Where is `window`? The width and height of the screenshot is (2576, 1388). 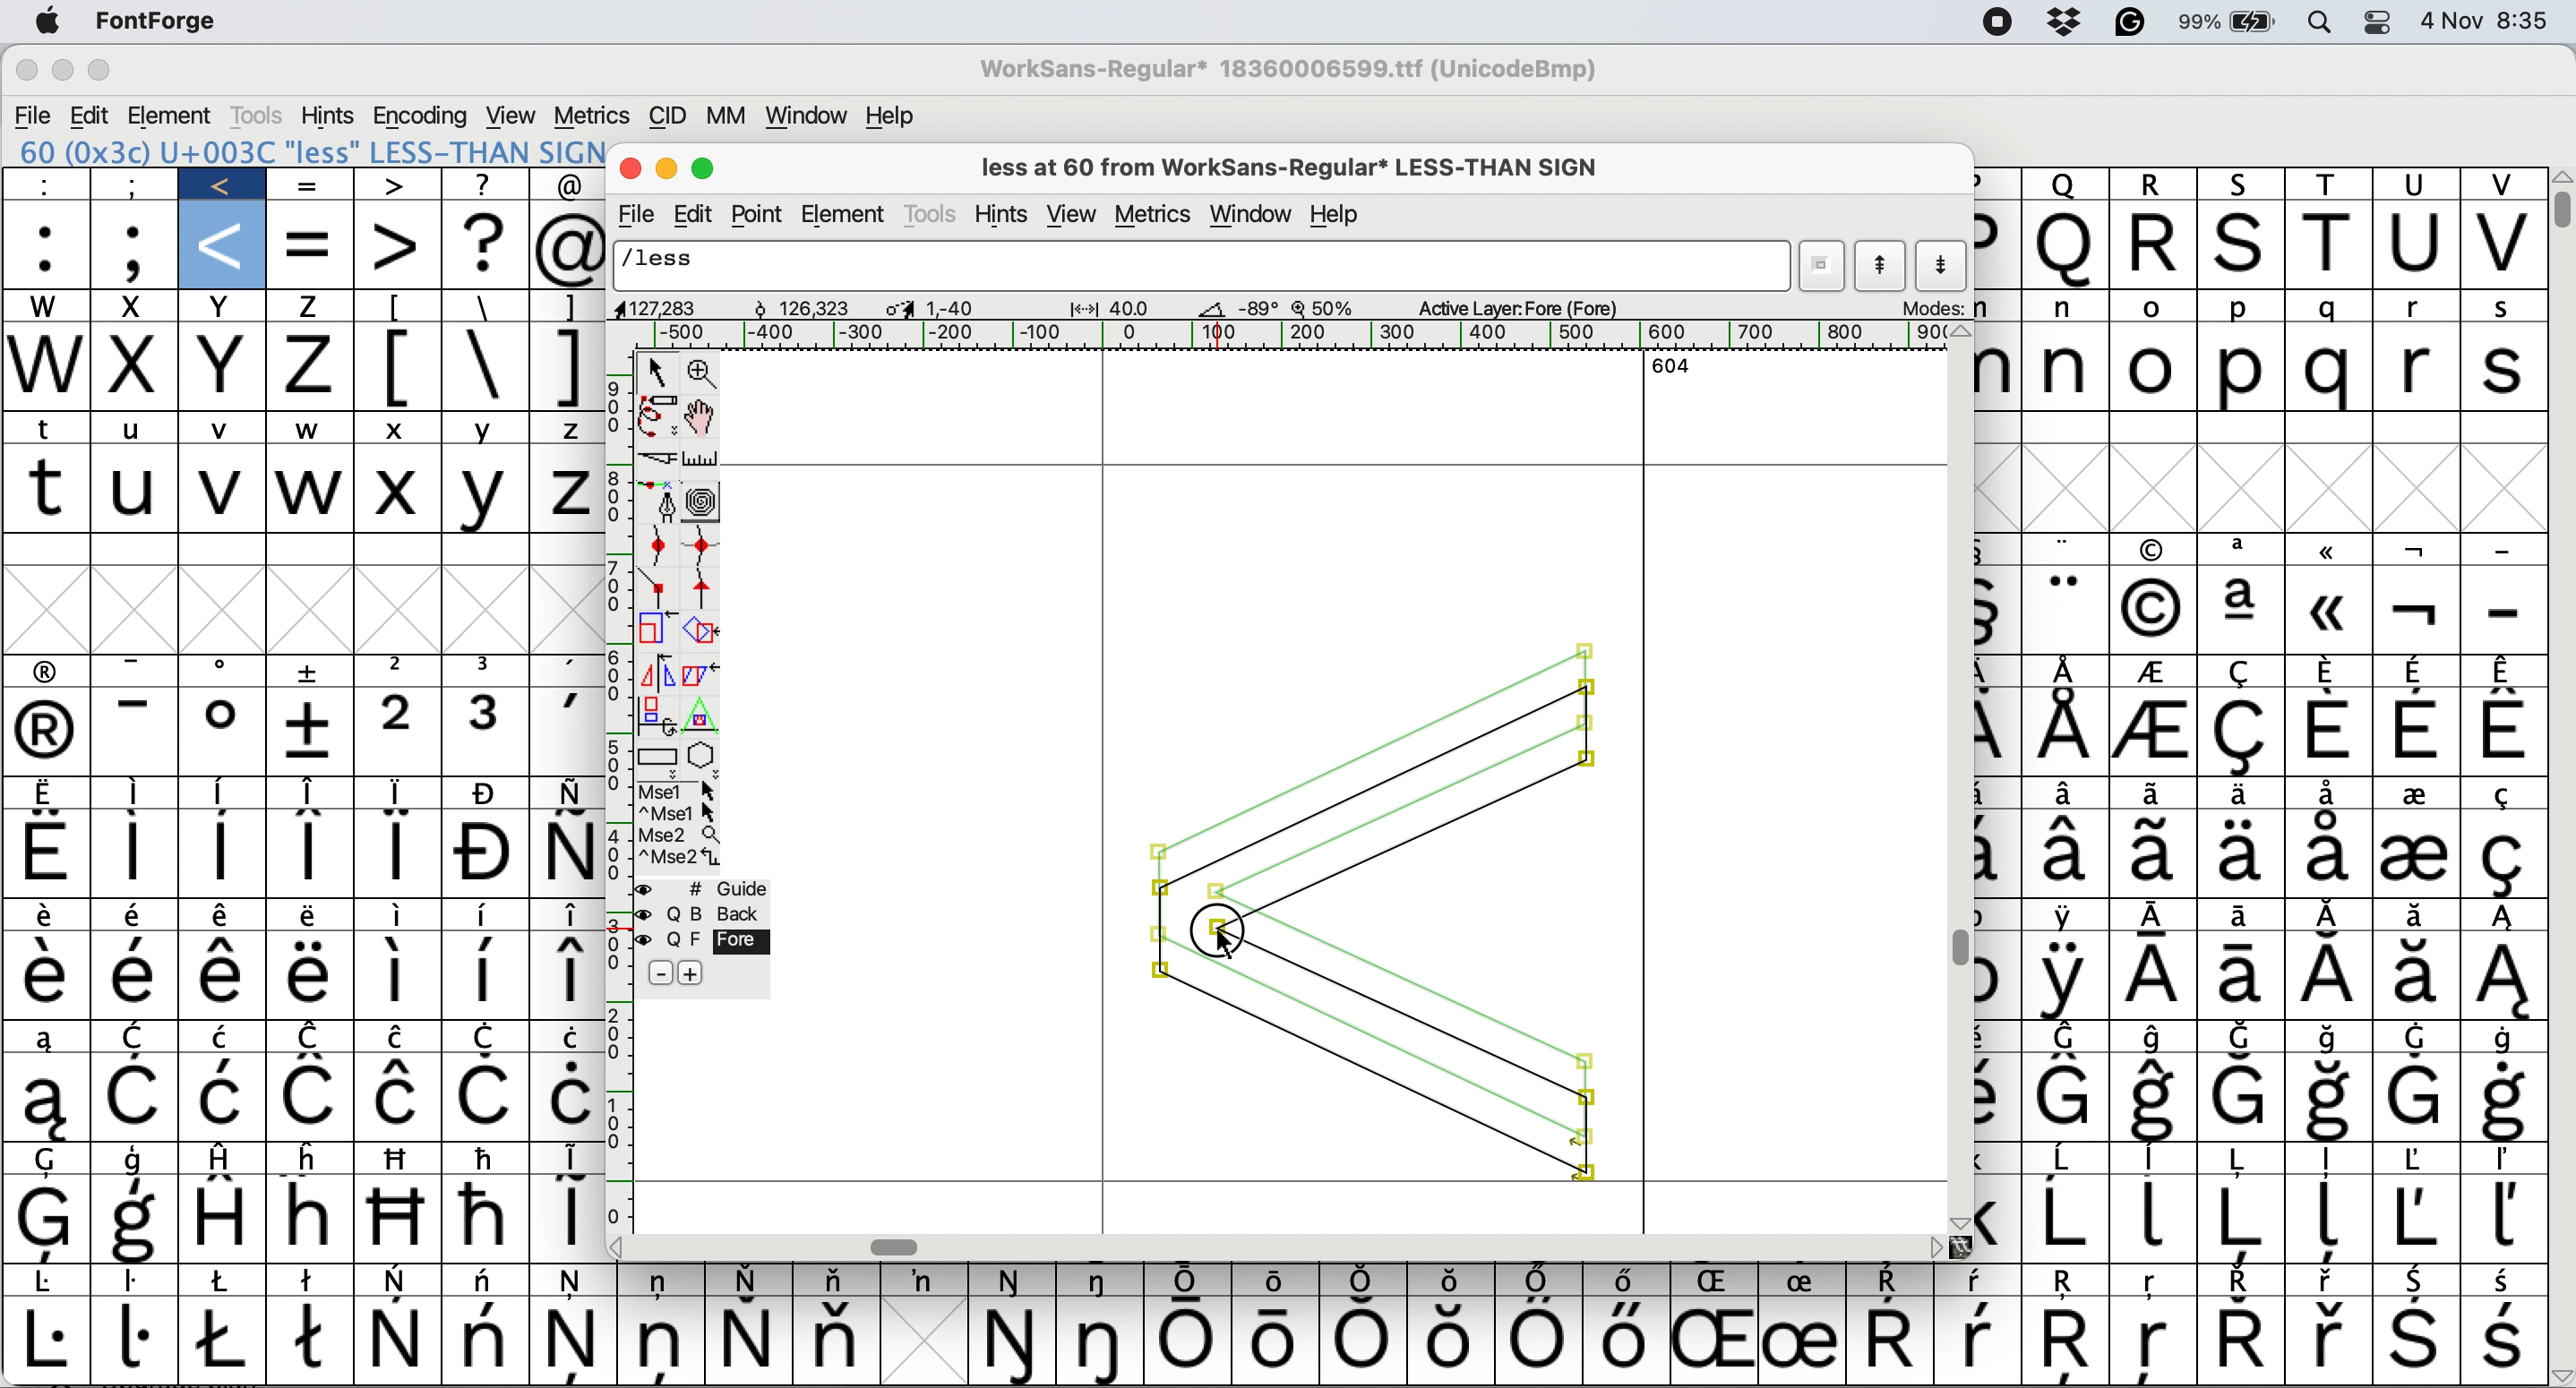
window is located at coordinates (808, 114).